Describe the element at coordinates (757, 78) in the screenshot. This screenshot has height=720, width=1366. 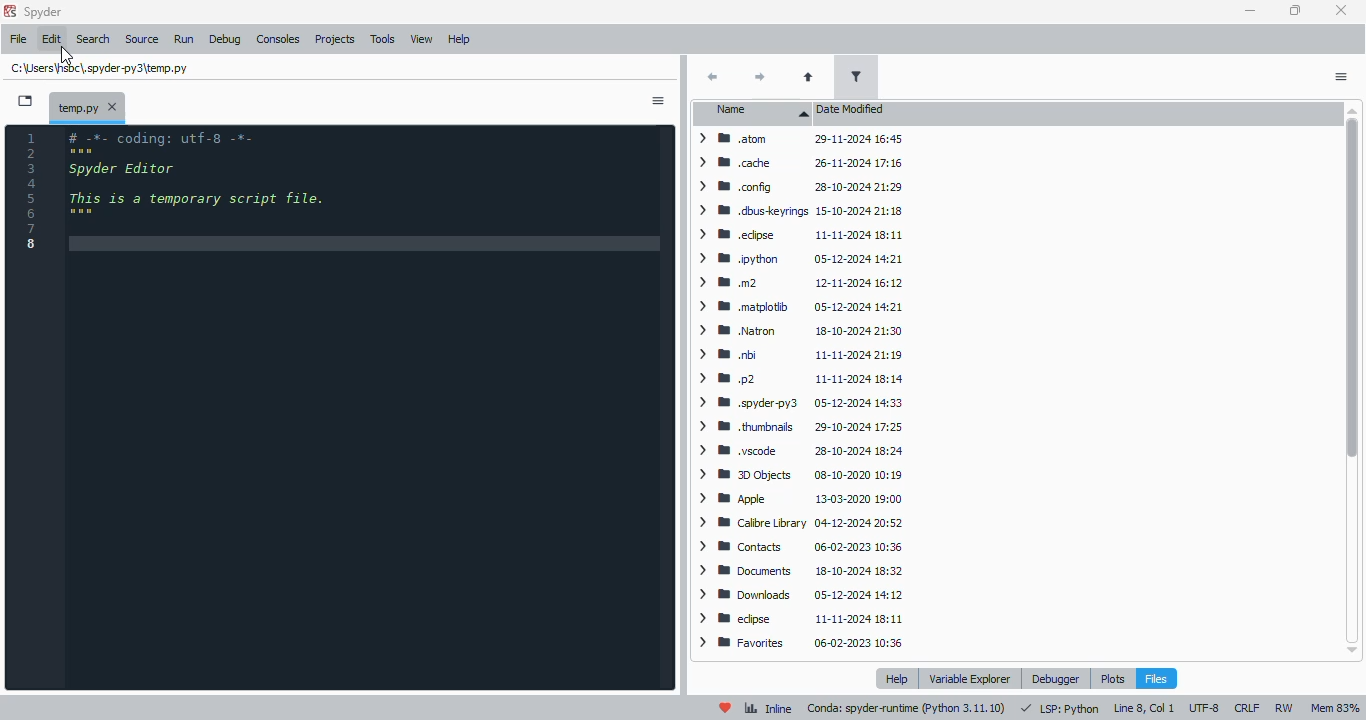
I see `next` at that location.